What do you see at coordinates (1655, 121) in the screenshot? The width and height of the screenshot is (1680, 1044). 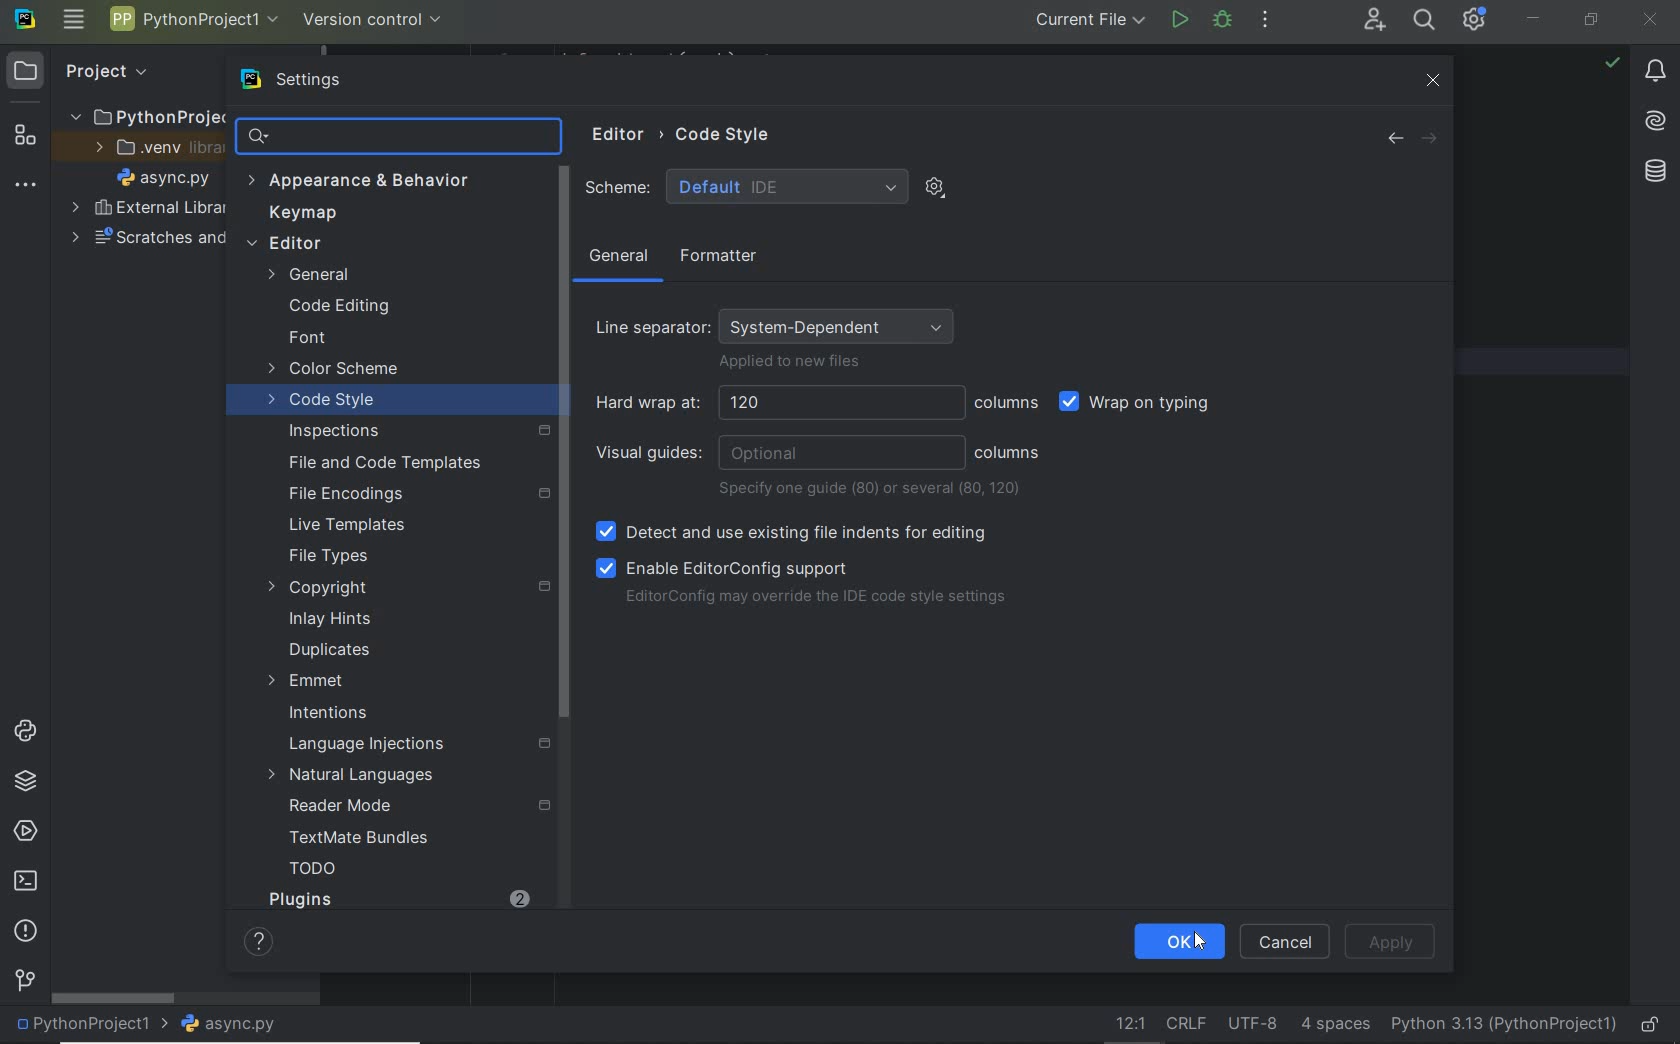 I see `AI Assistant` at bounding box center [1655, 121].